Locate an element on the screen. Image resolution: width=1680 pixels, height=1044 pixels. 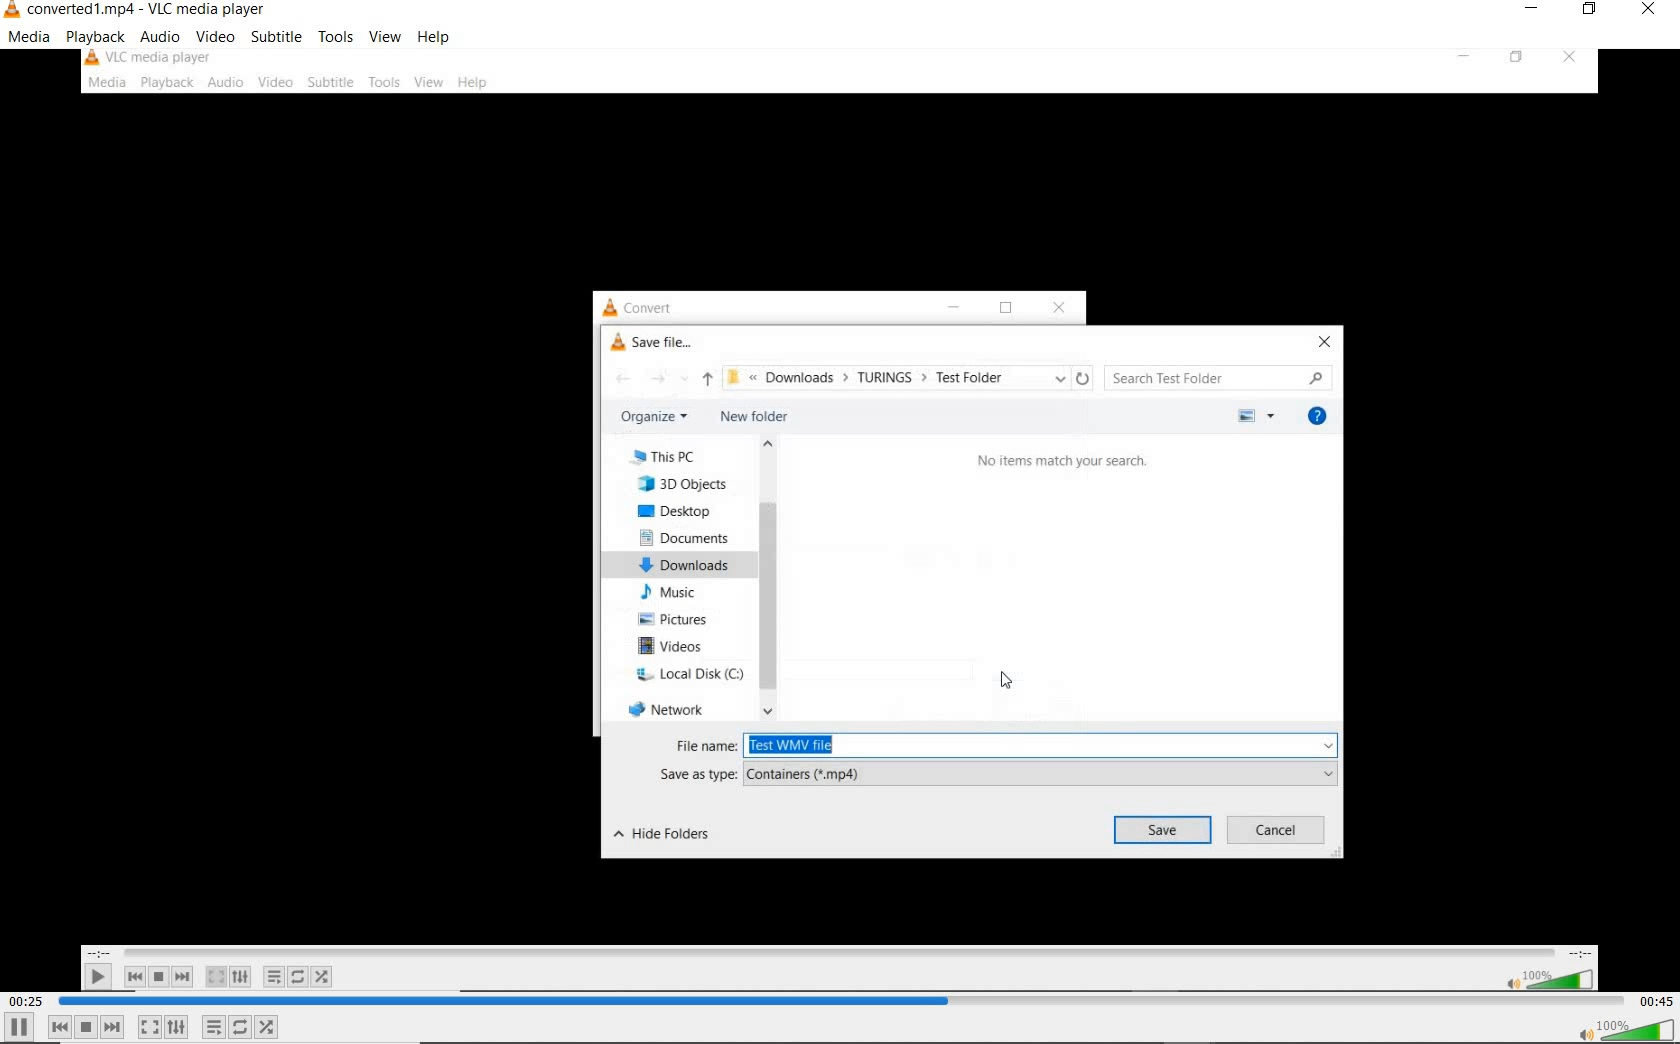
cursor position after clicking record is located at coordinates (1006, 680).